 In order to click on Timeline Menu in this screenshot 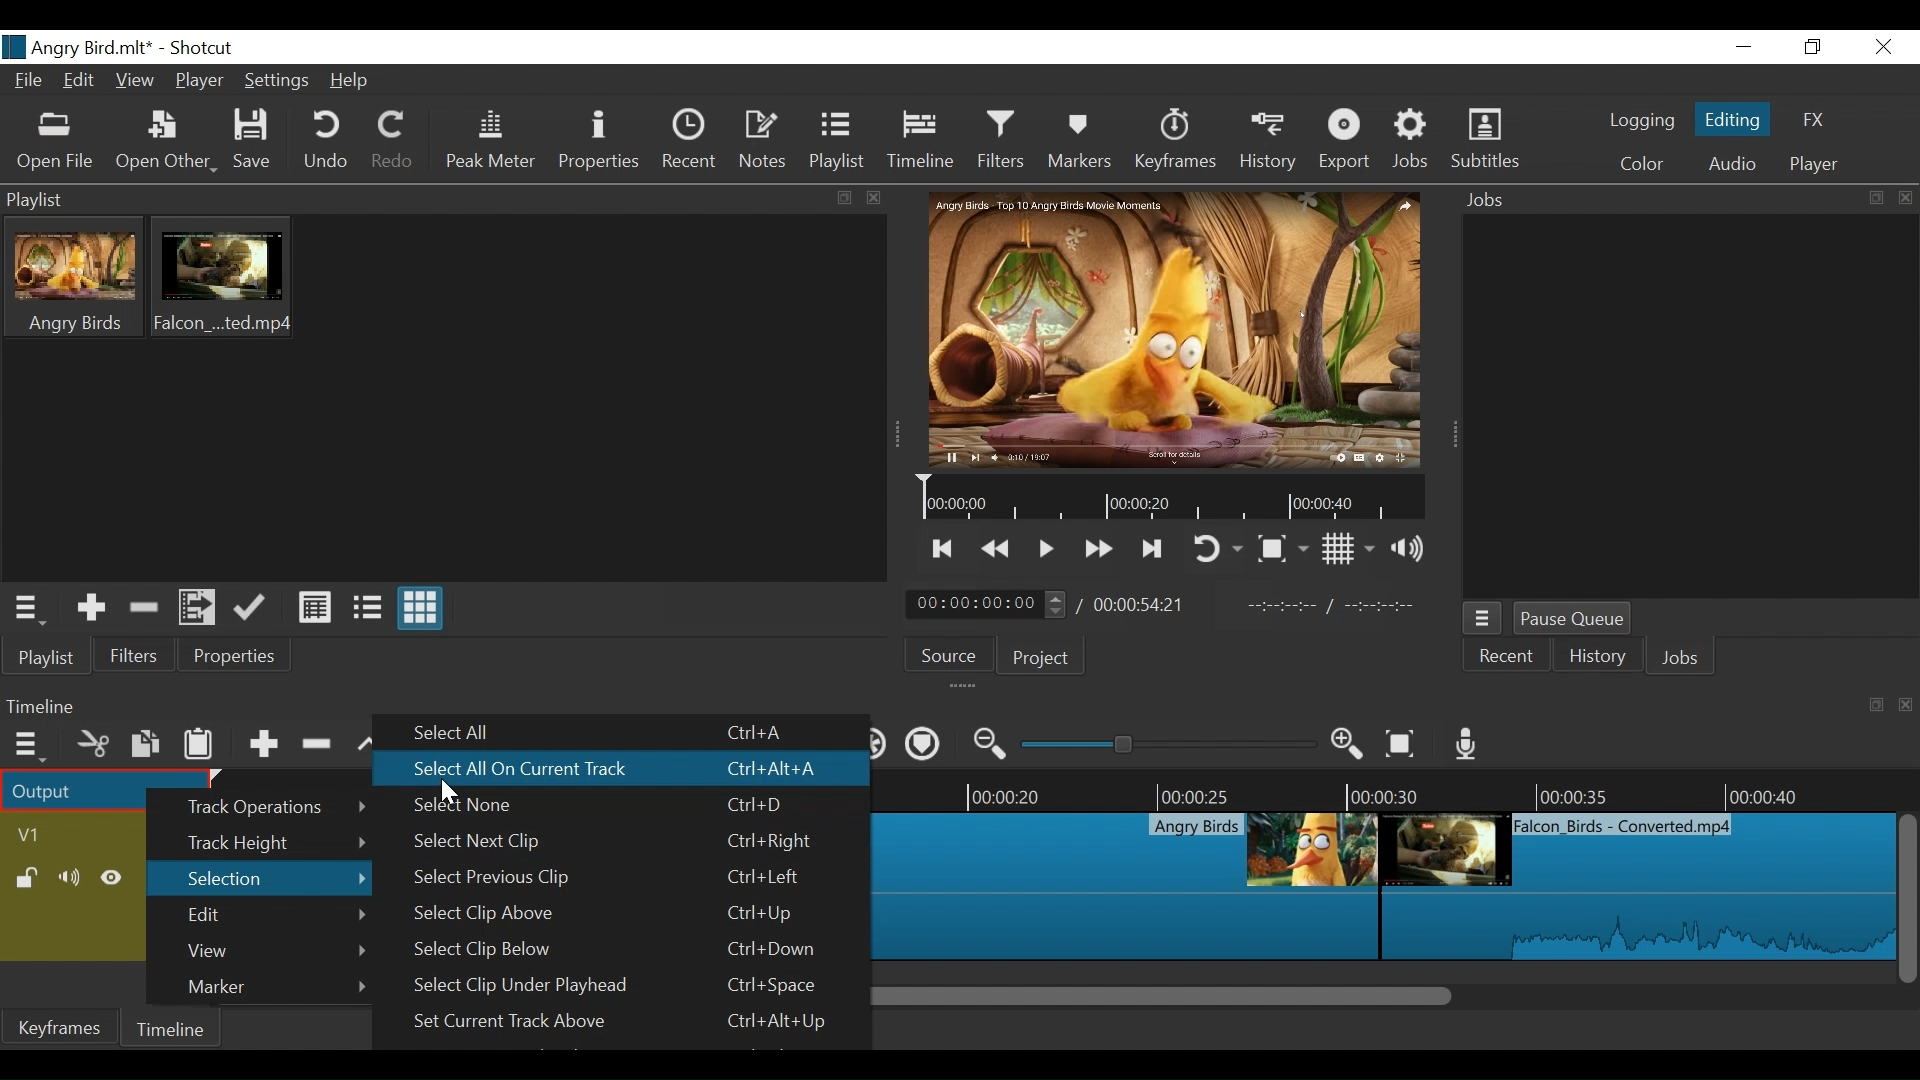, I will do `click(29, 745)`.